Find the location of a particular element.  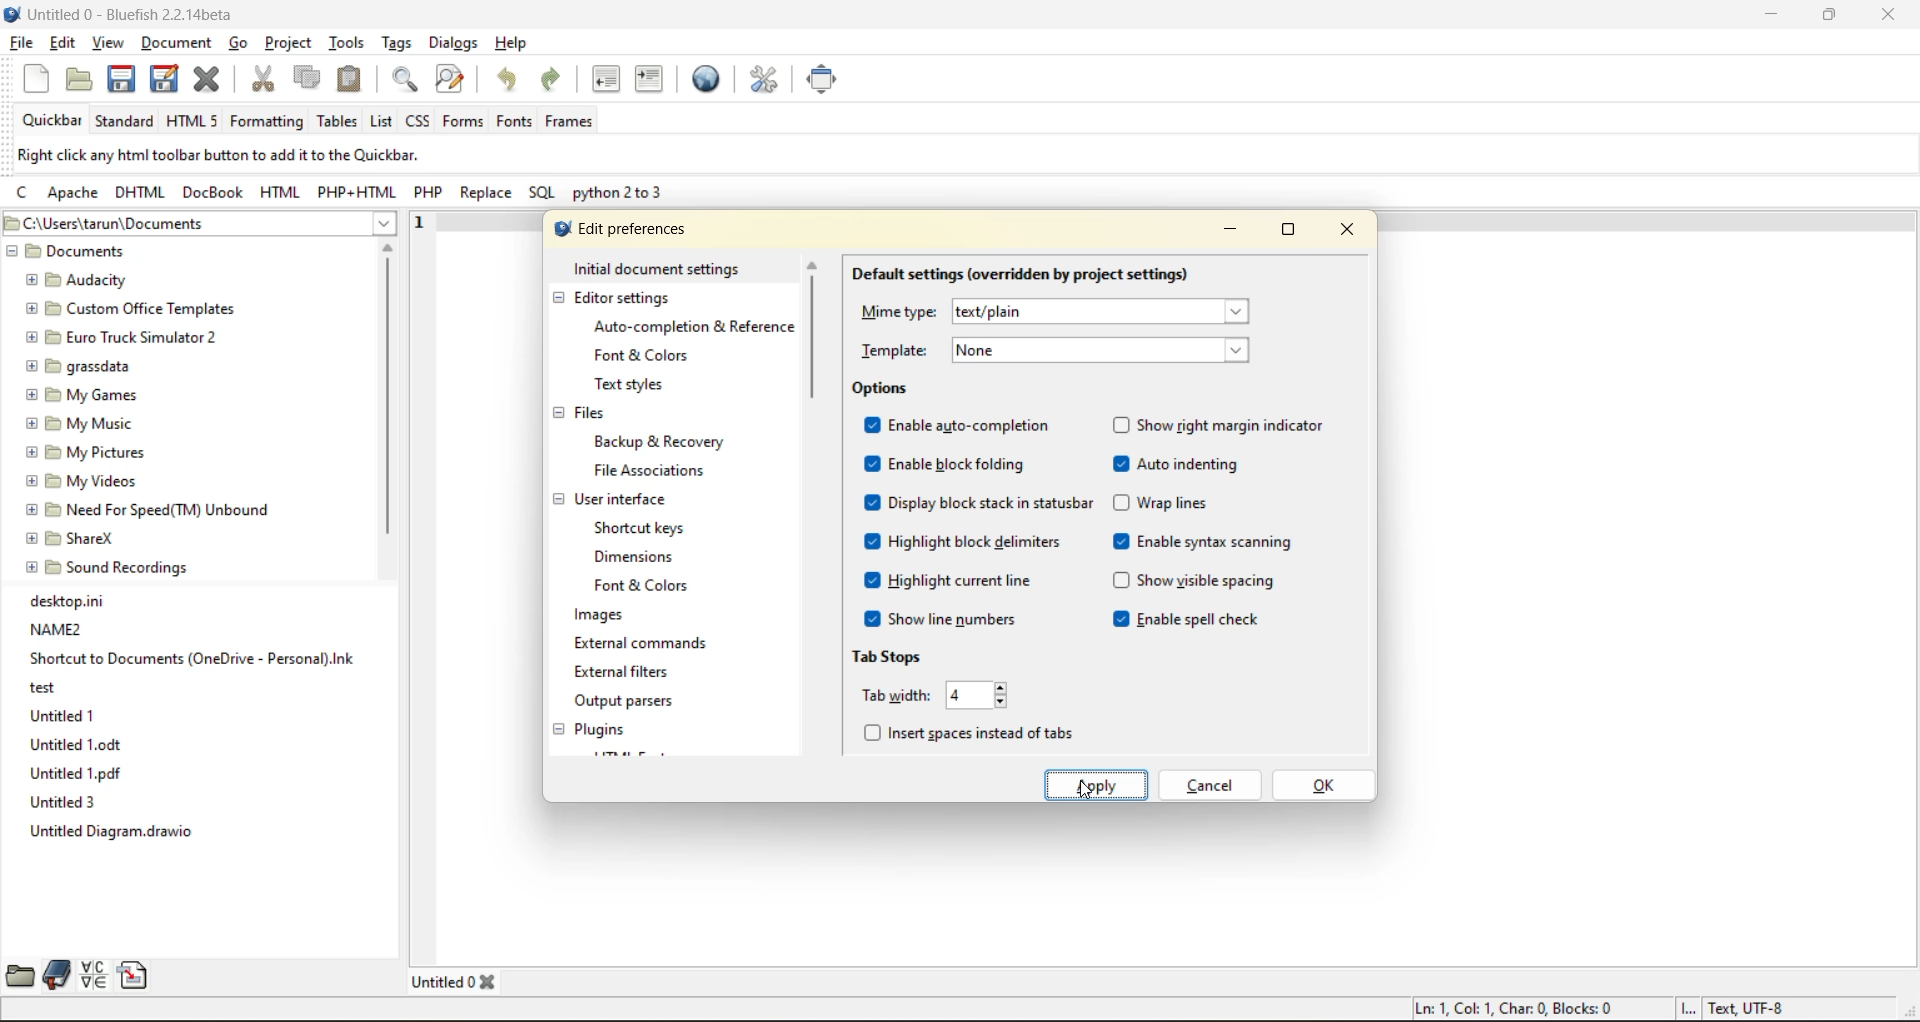

output parsers is located at coordinates (637, 703).